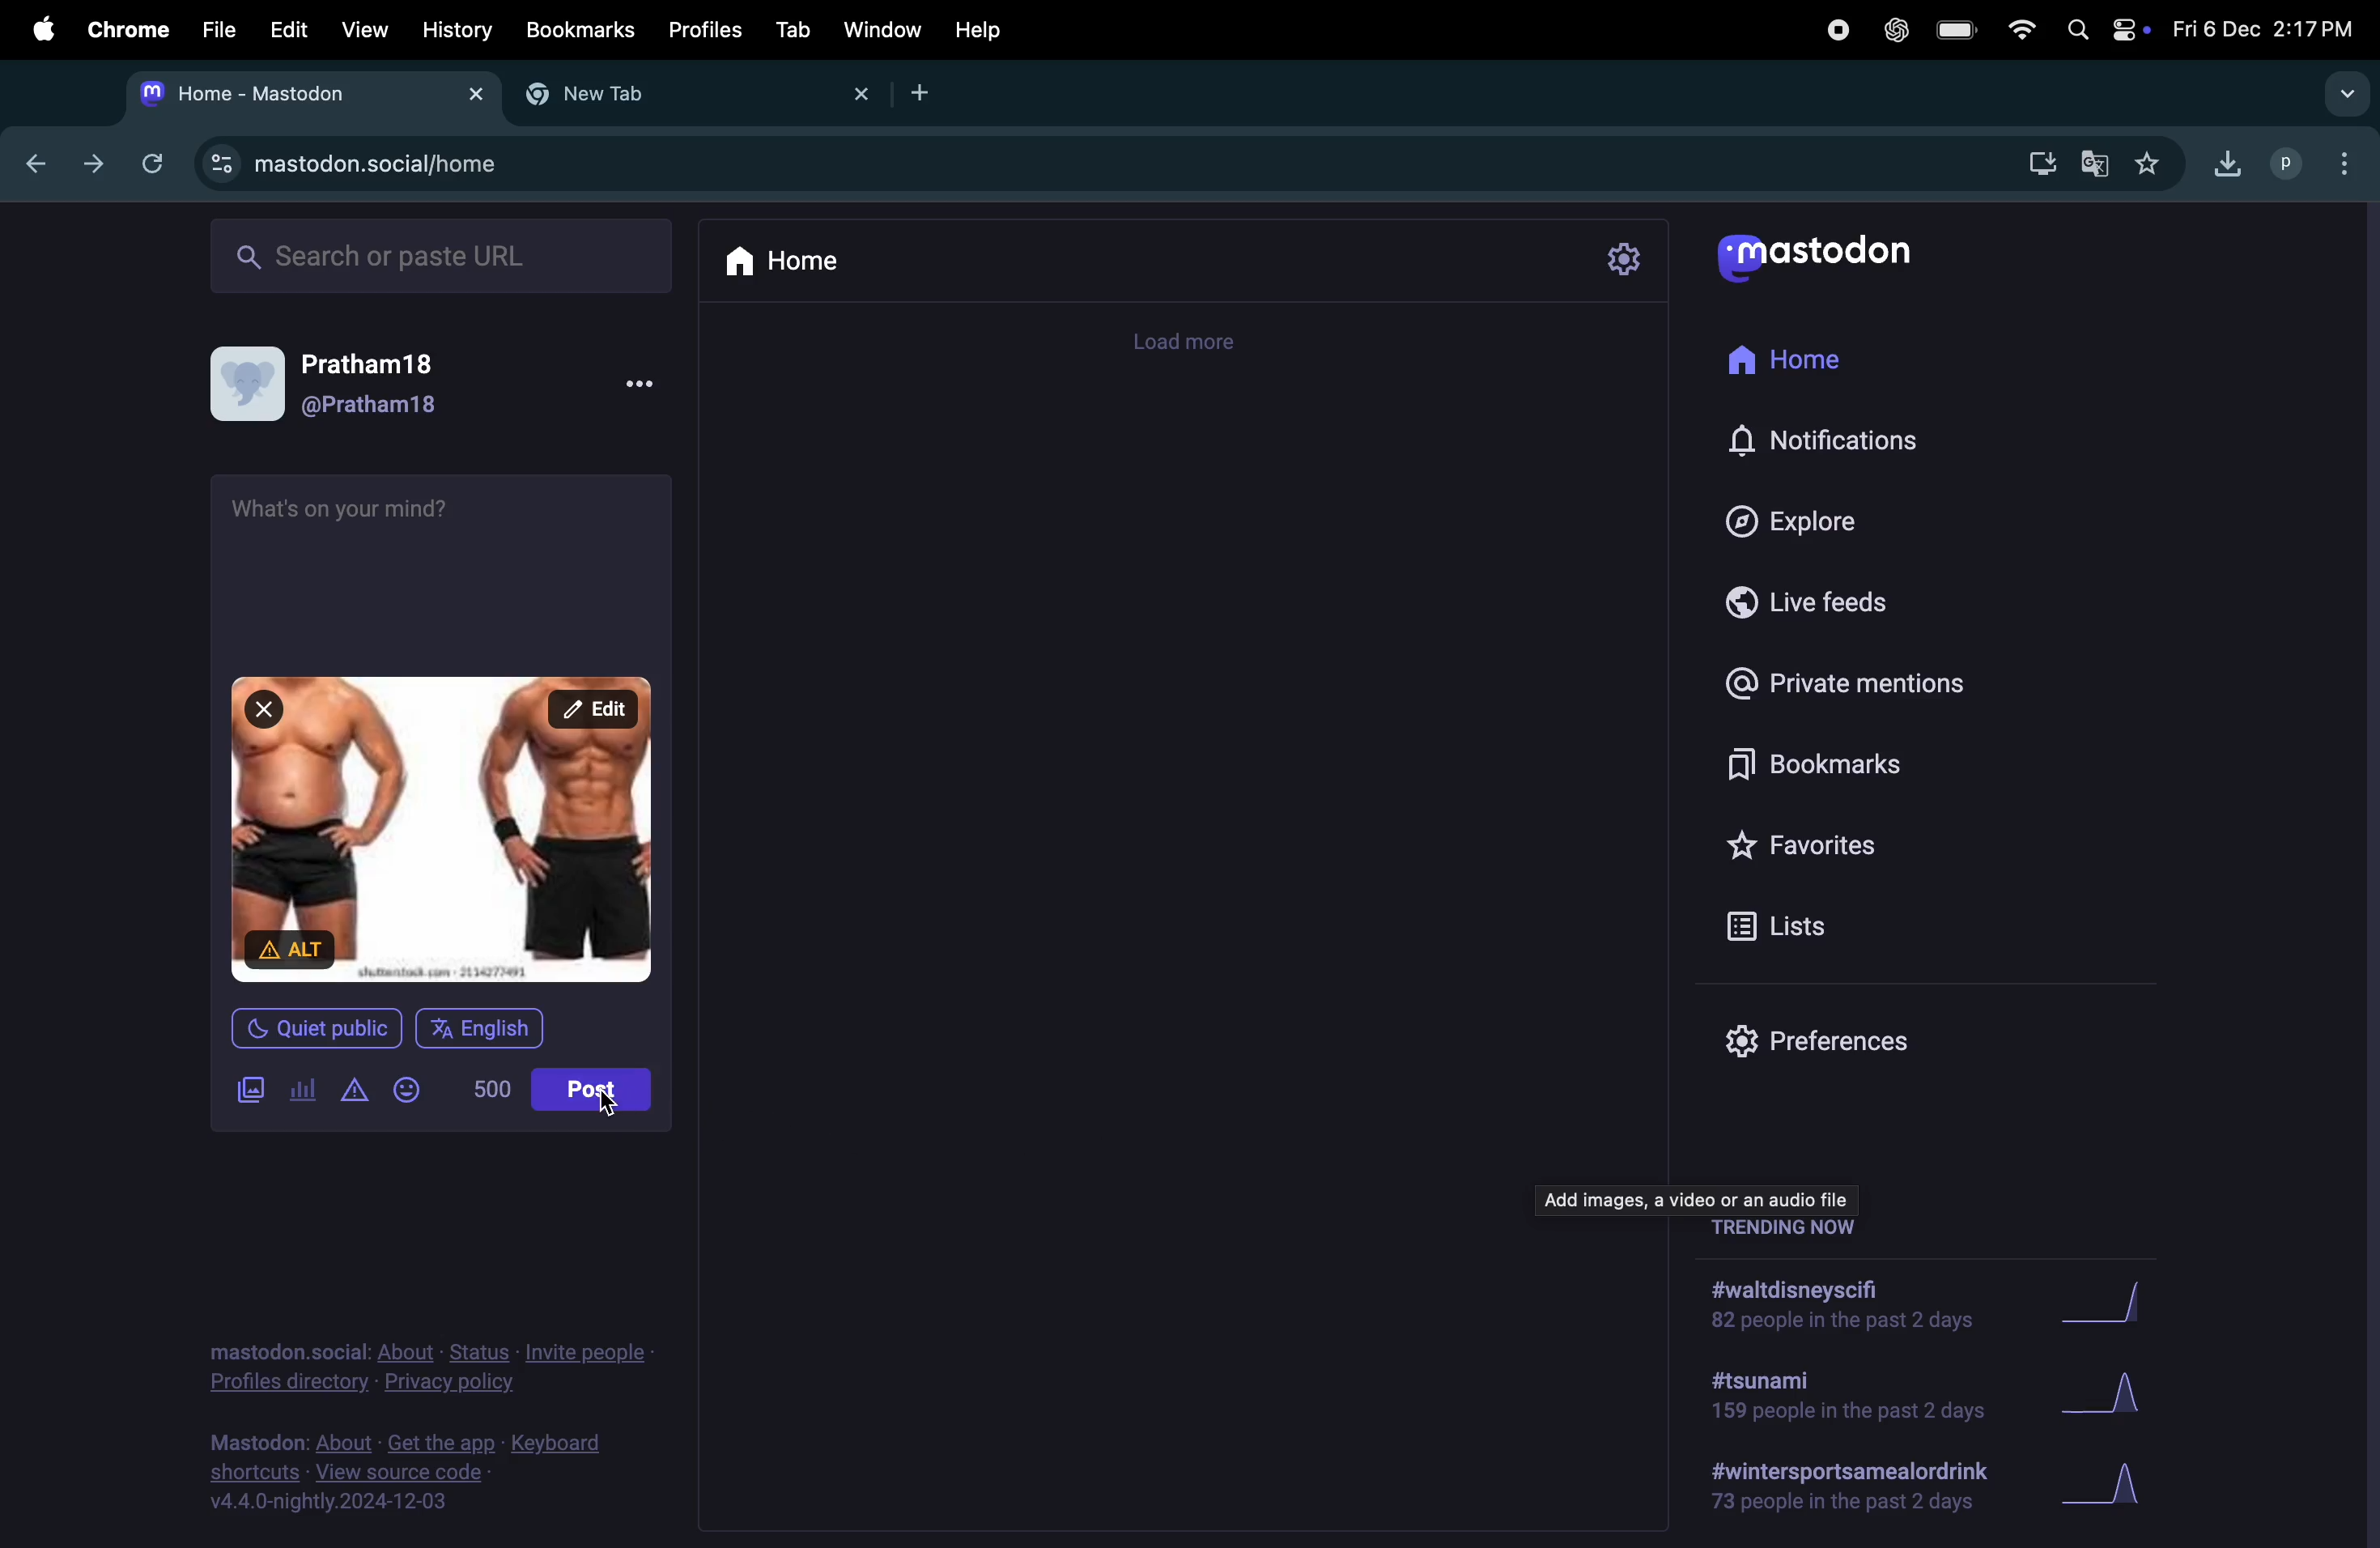 Image resolution: width=2380 pixels, height=1548 pixels. Describe the element at coordinates (445, 564) in the screenshot. I see `text box` at that location.